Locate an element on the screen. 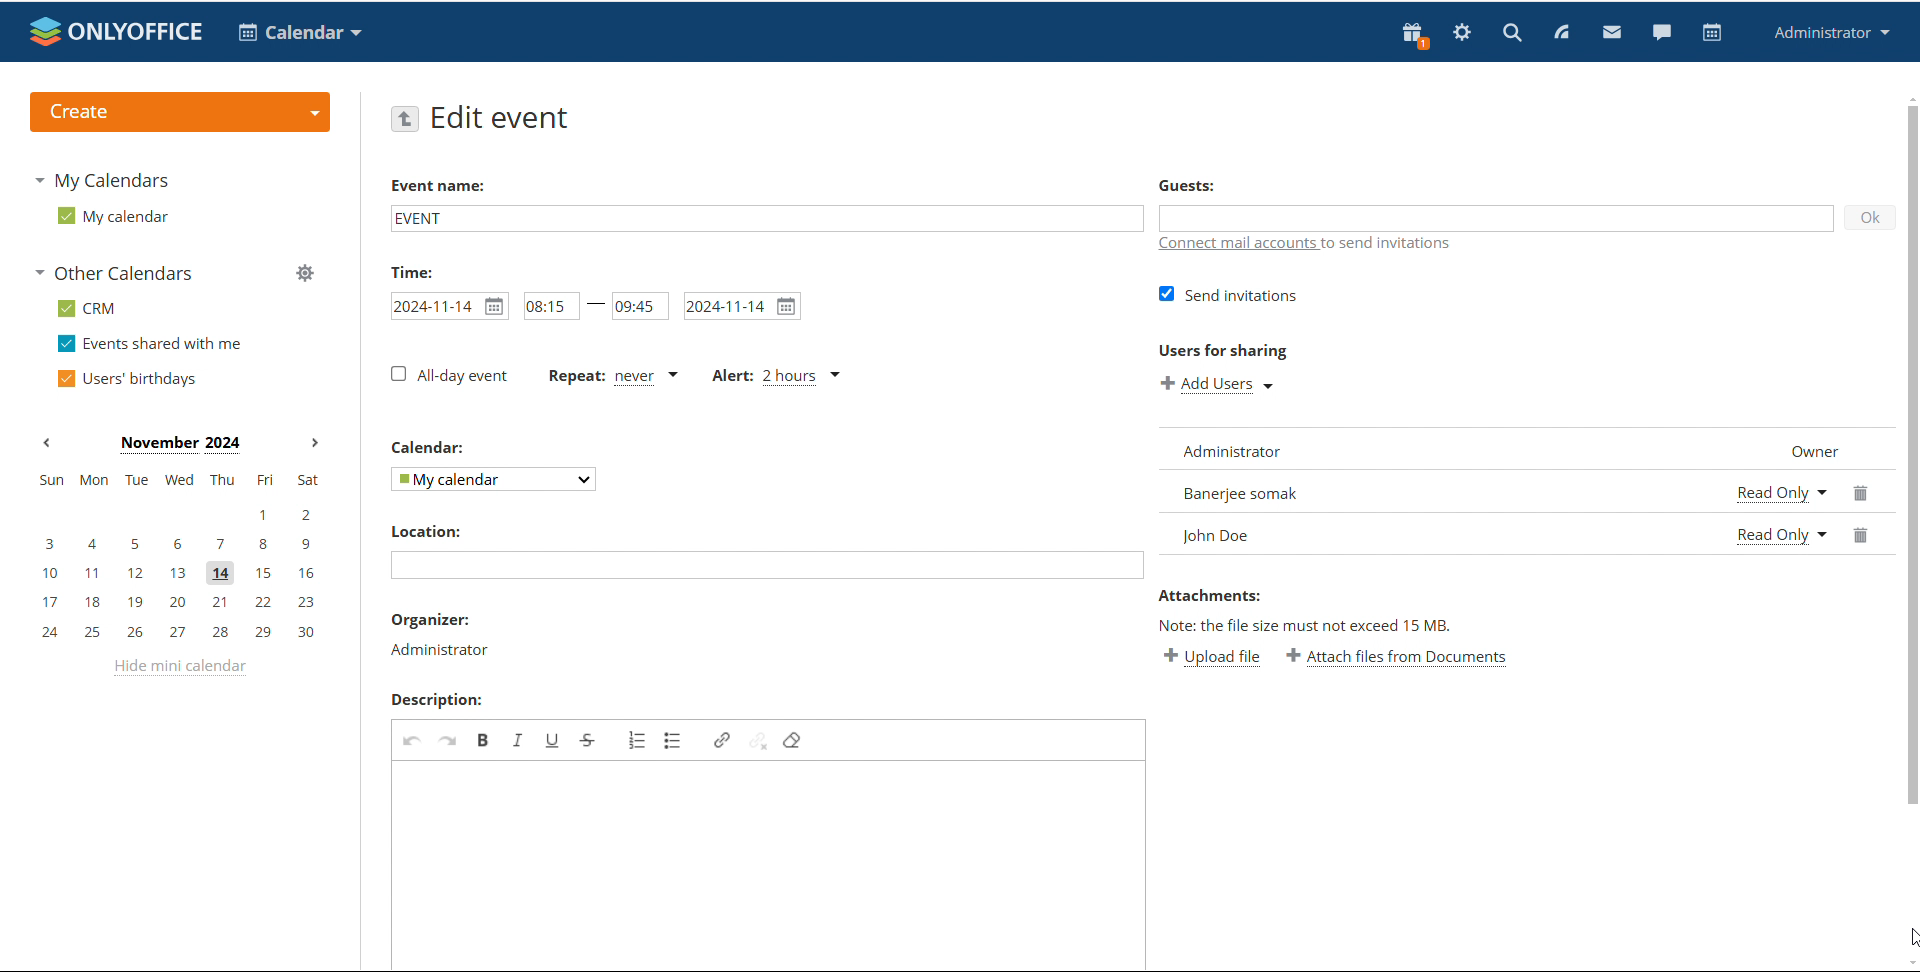 The height and width of the screenshot is (972, 1920). scroll down is located at coordinates (1908, 961).